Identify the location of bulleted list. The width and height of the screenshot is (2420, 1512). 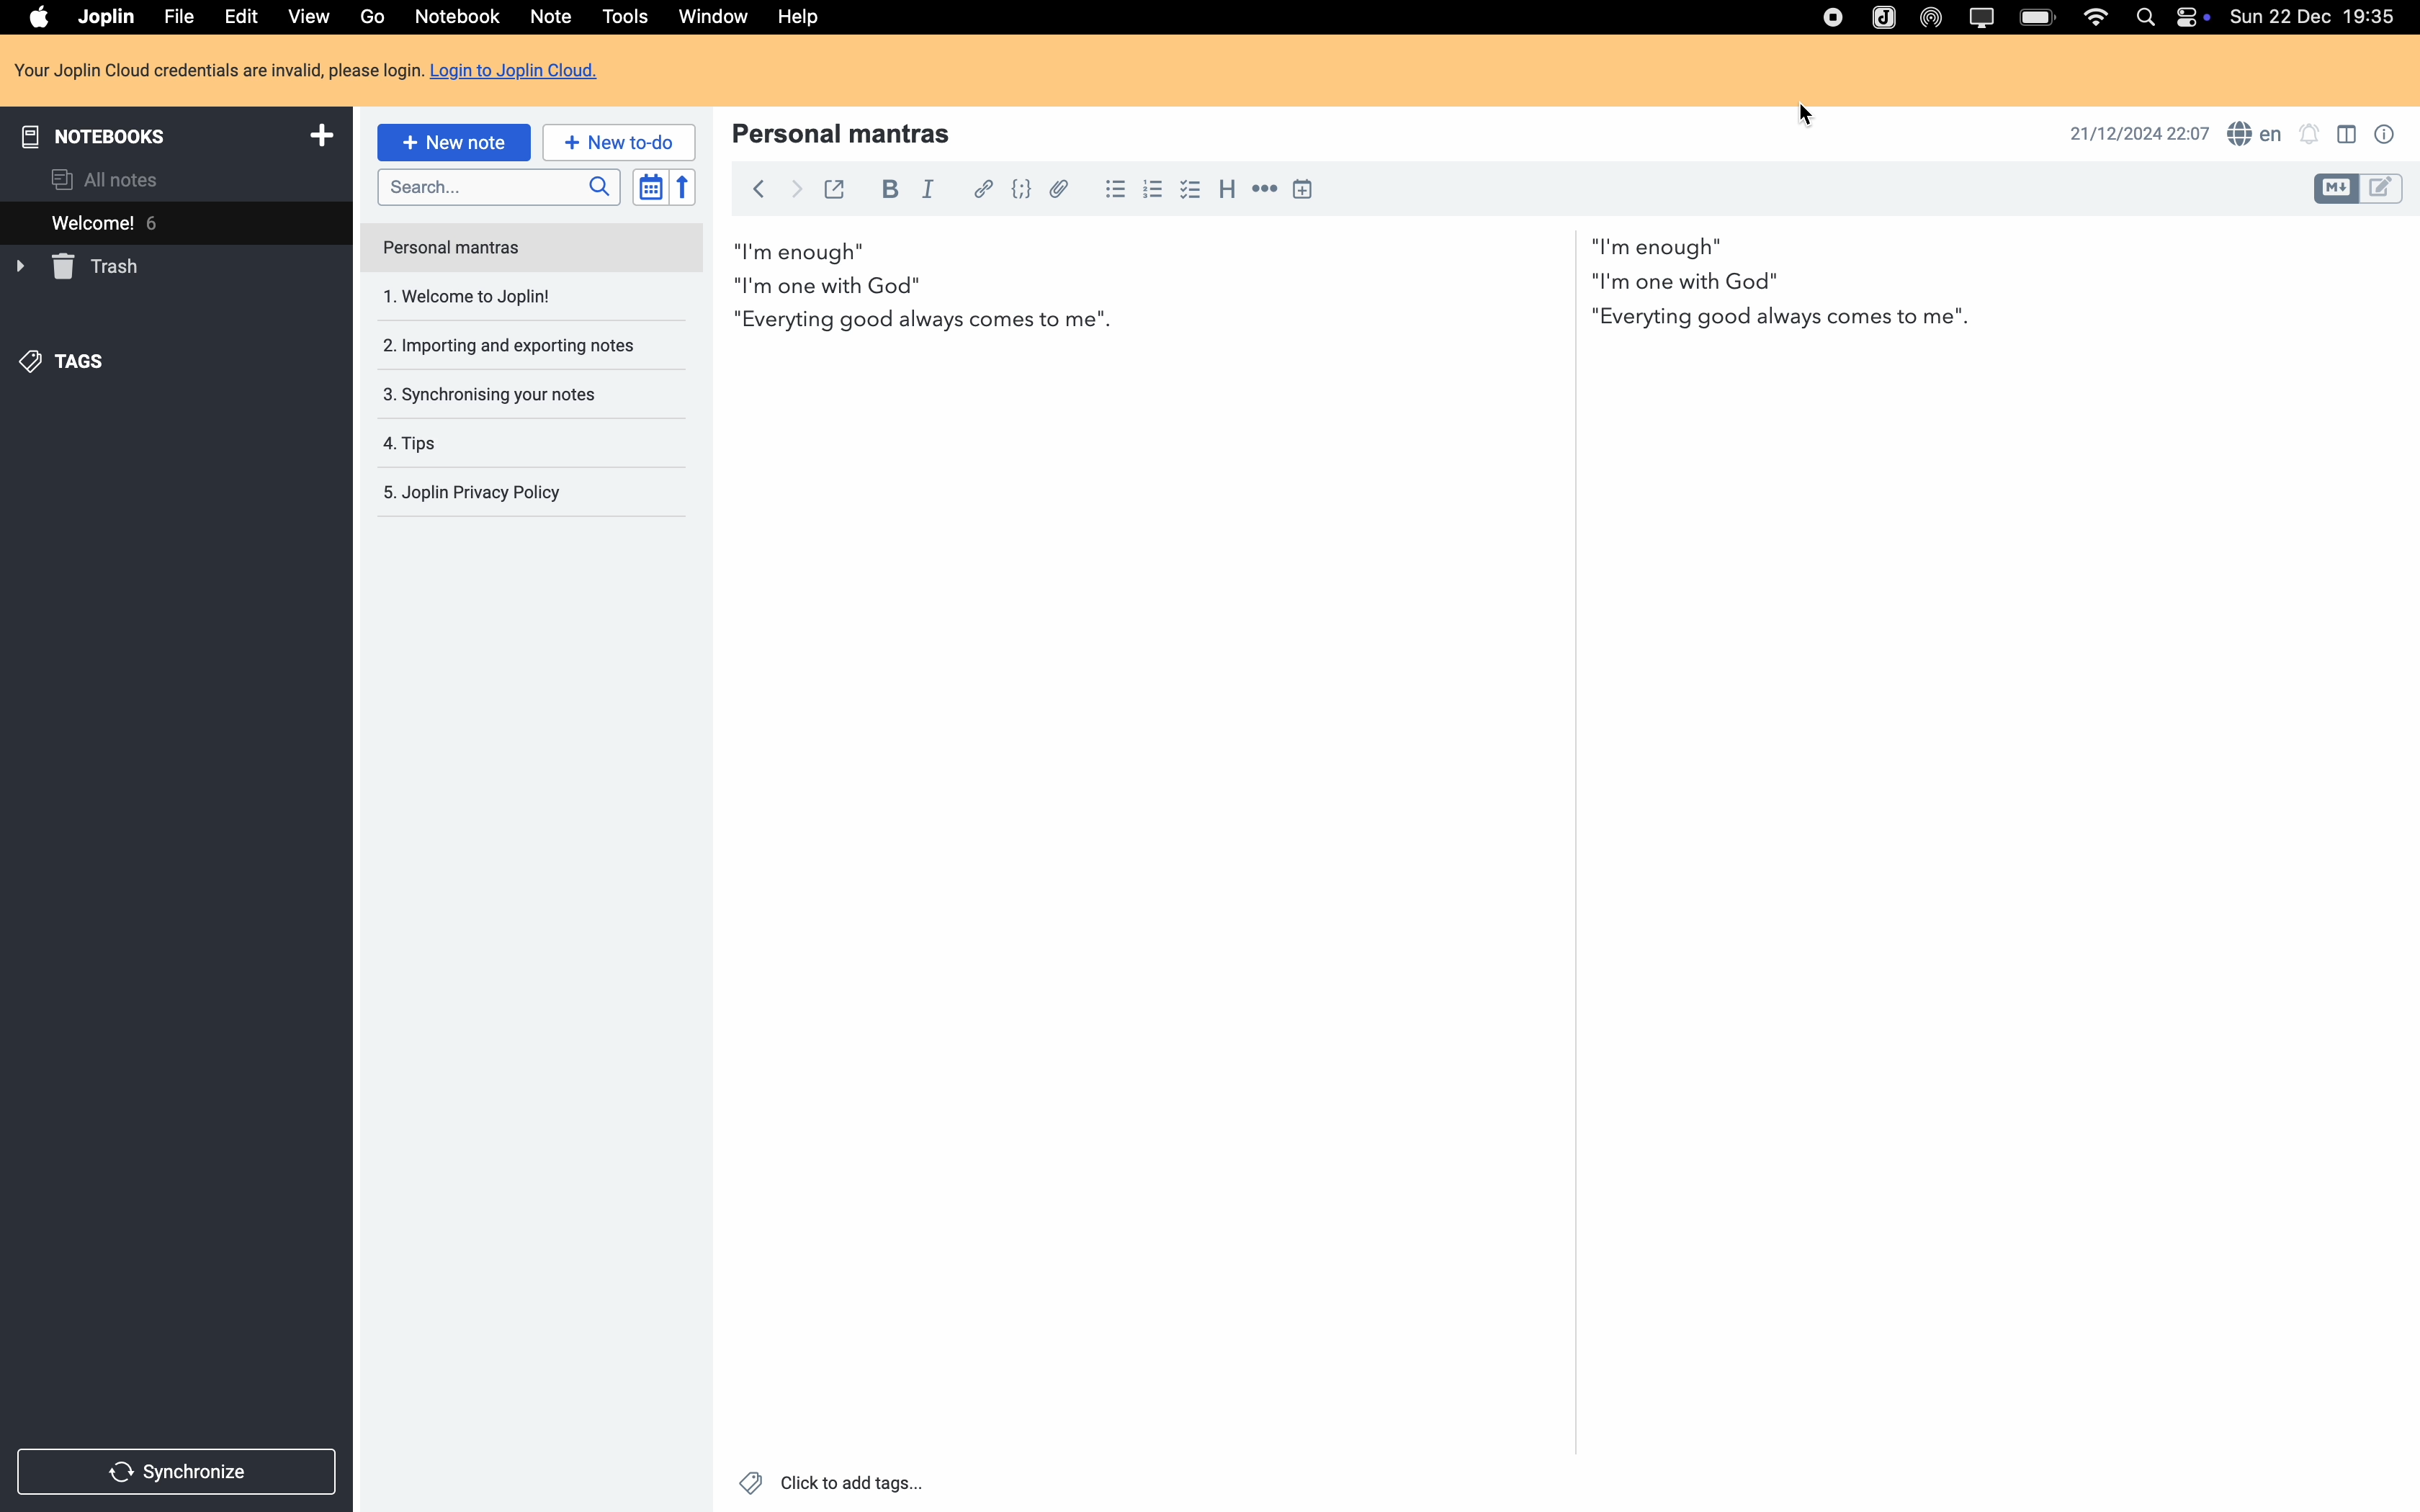
(1115, 189).